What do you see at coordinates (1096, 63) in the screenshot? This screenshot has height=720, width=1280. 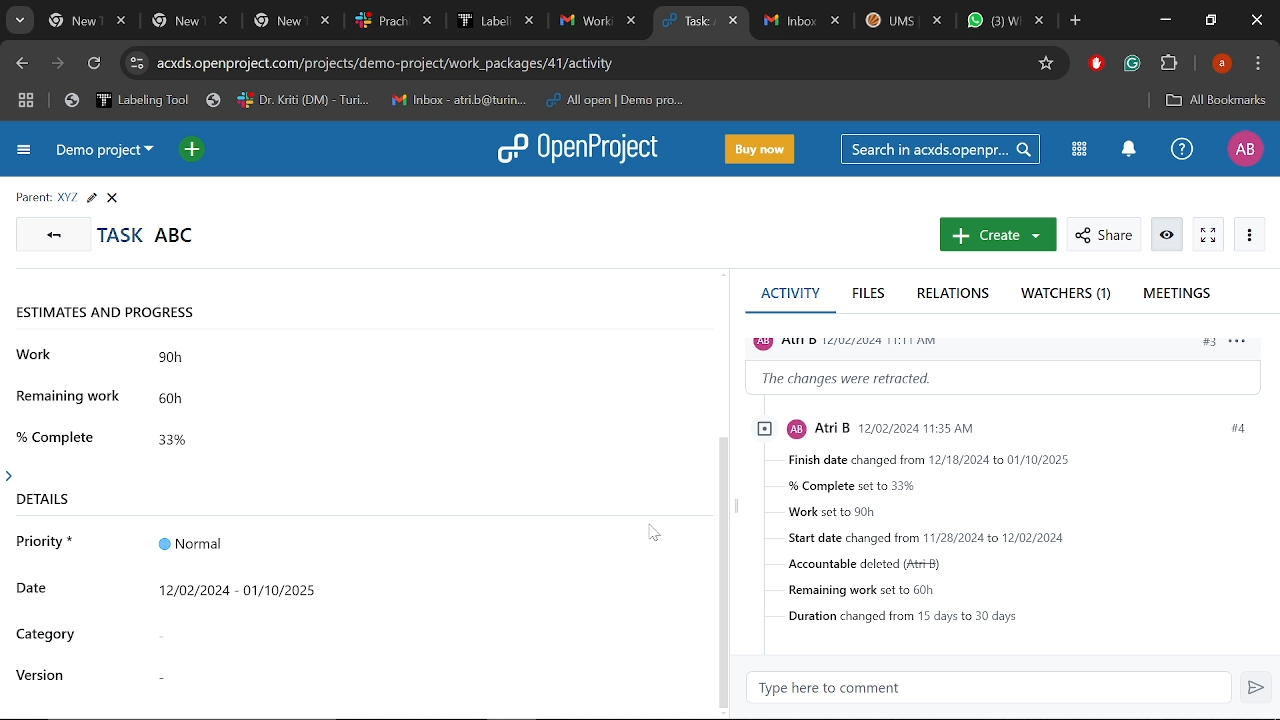 I see `Addblock` at bounding box center [1096, 63].